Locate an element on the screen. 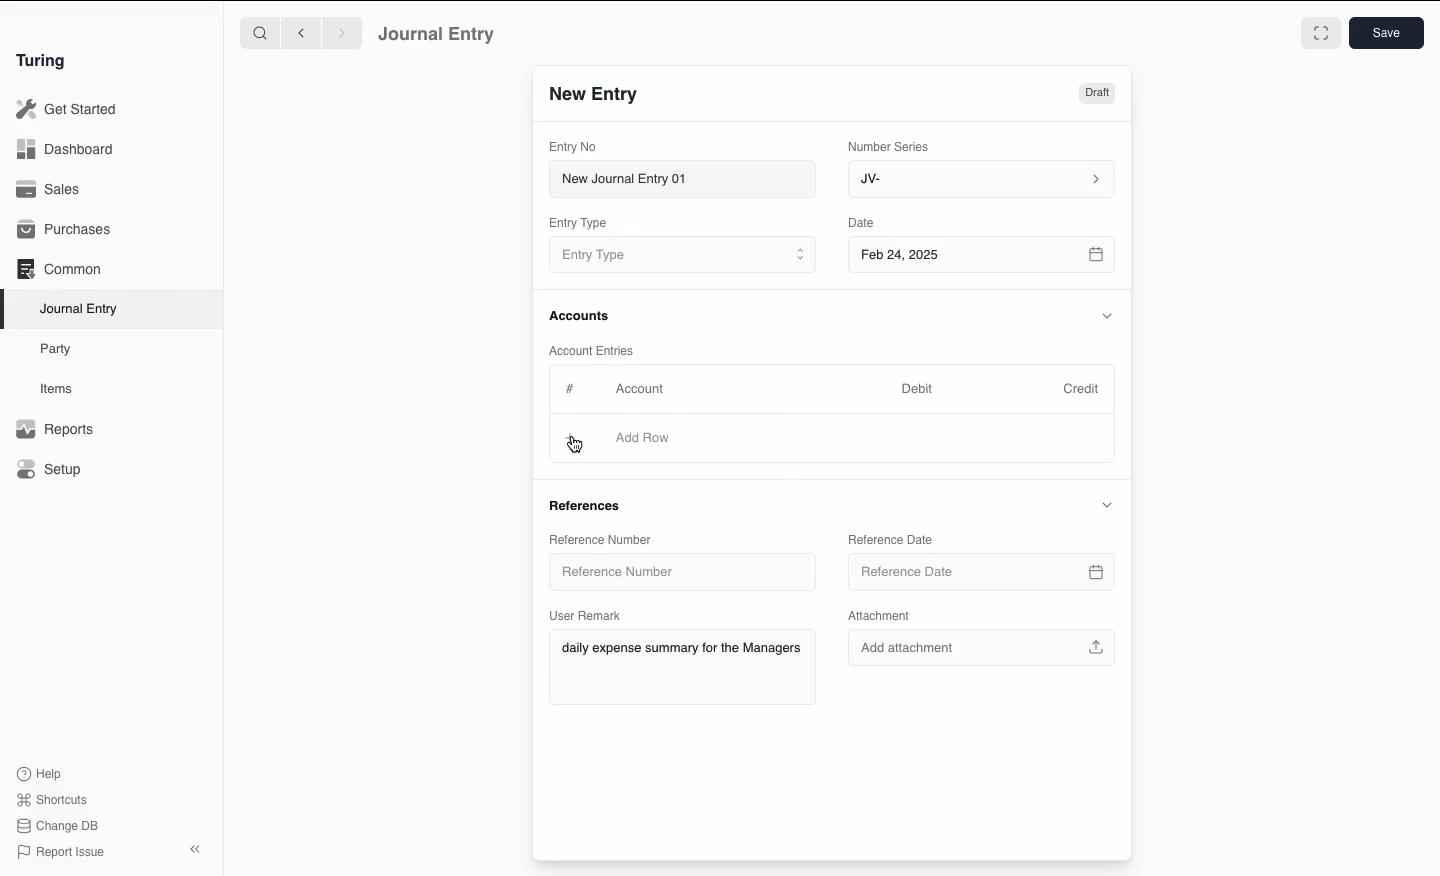 The image size is (1440, 876). Dashboard is located at coordinates (65, 150).